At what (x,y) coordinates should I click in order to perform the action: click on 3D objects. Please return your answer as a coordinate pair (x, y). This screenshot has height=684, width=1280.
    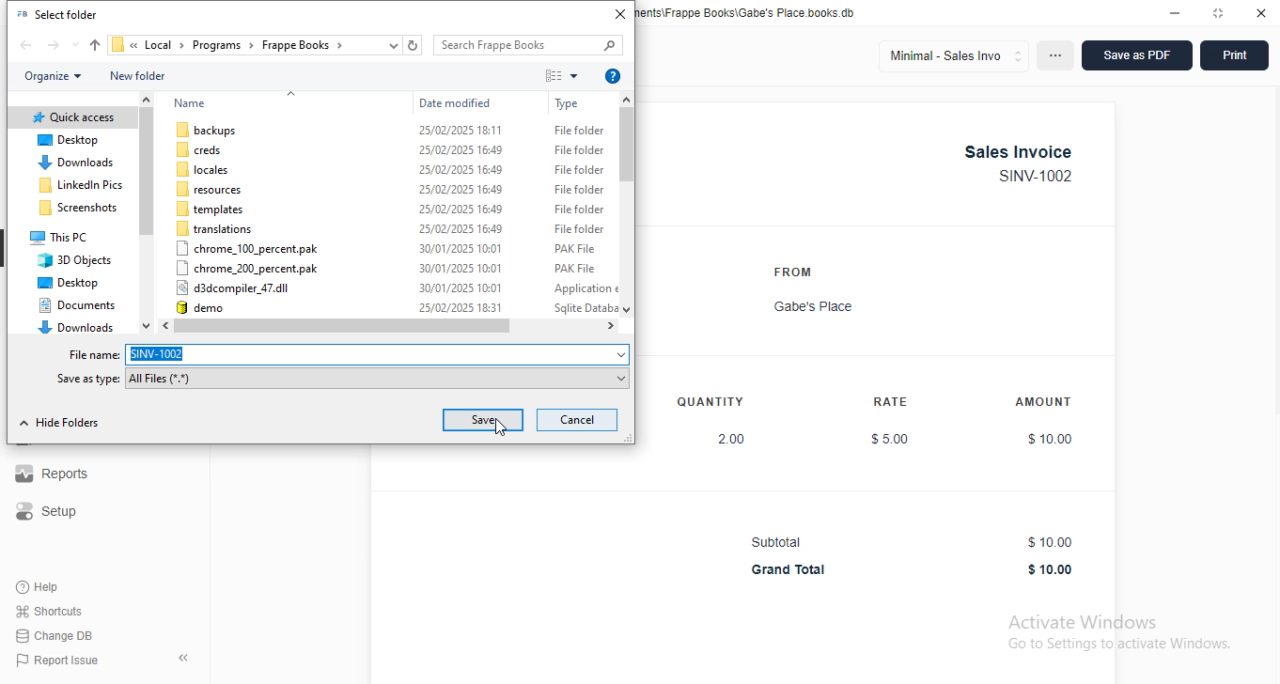
    Looking at the image, I should click on (75, 260).